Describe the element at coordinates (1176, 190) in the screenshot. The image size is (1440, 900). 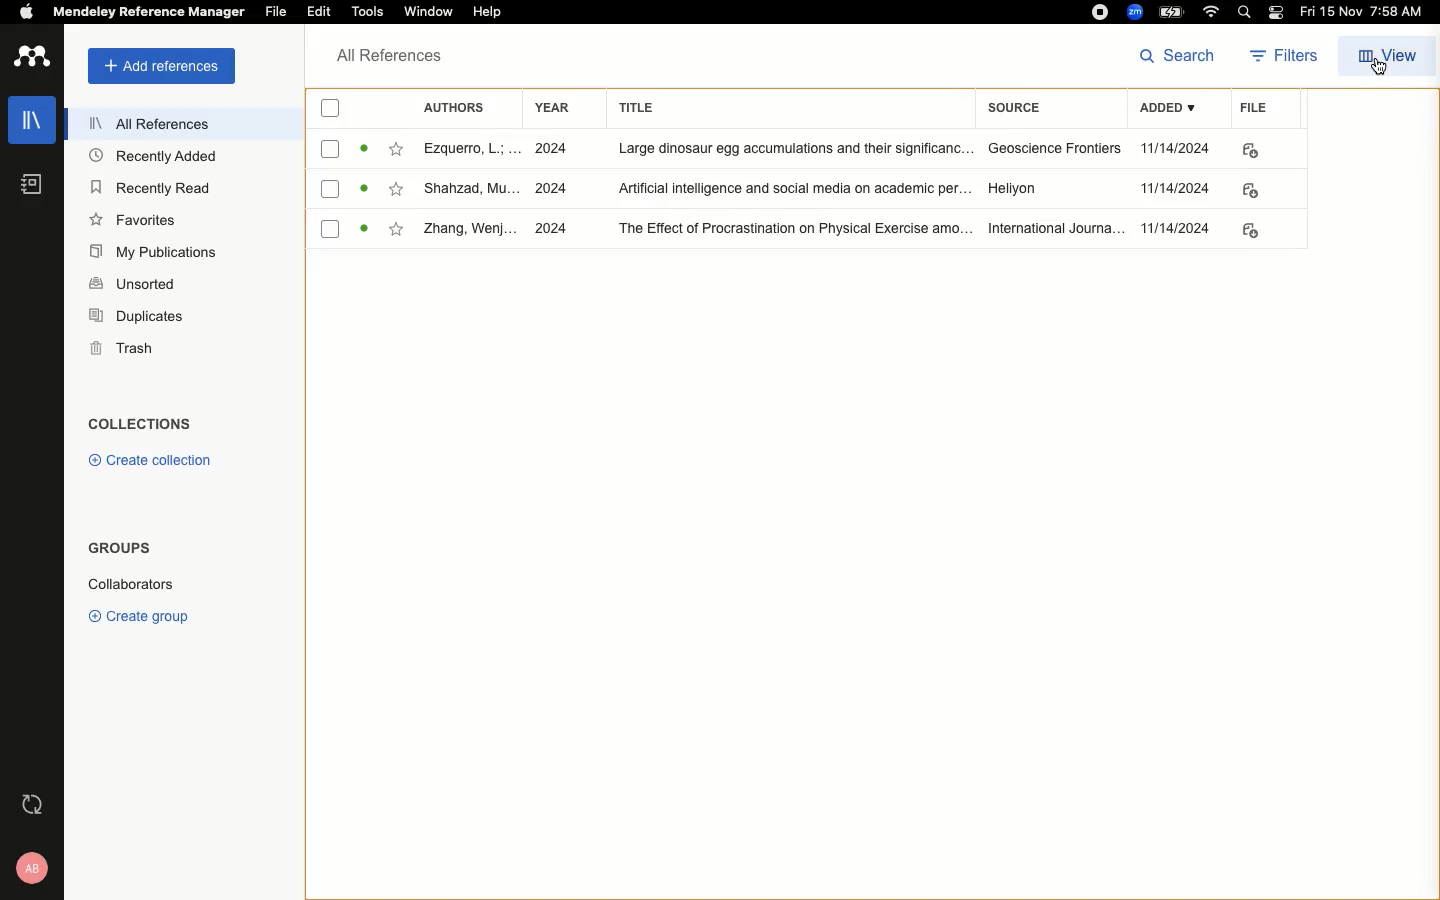
I see `11/14/2024` at that location.